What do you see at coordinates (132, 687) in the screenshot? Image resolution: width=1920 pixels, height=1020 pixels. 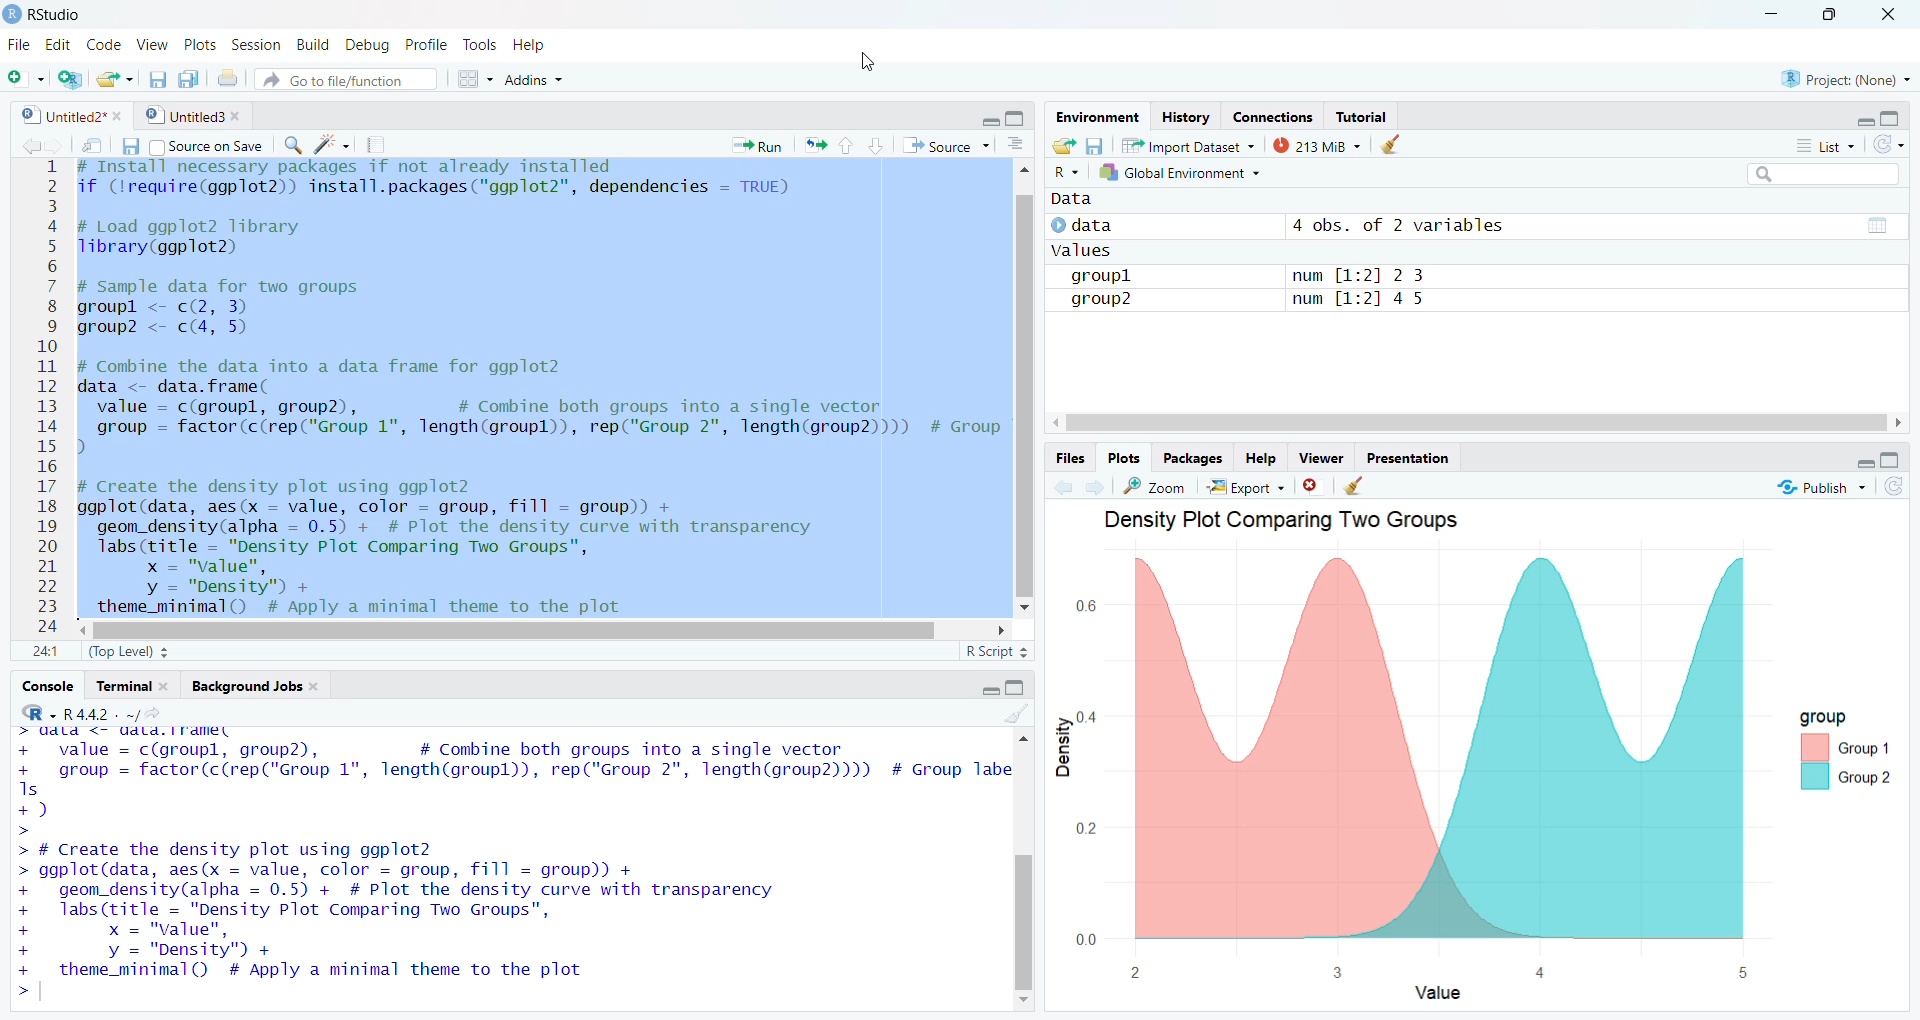 I see `terminal` at bounding box center [132, 687].